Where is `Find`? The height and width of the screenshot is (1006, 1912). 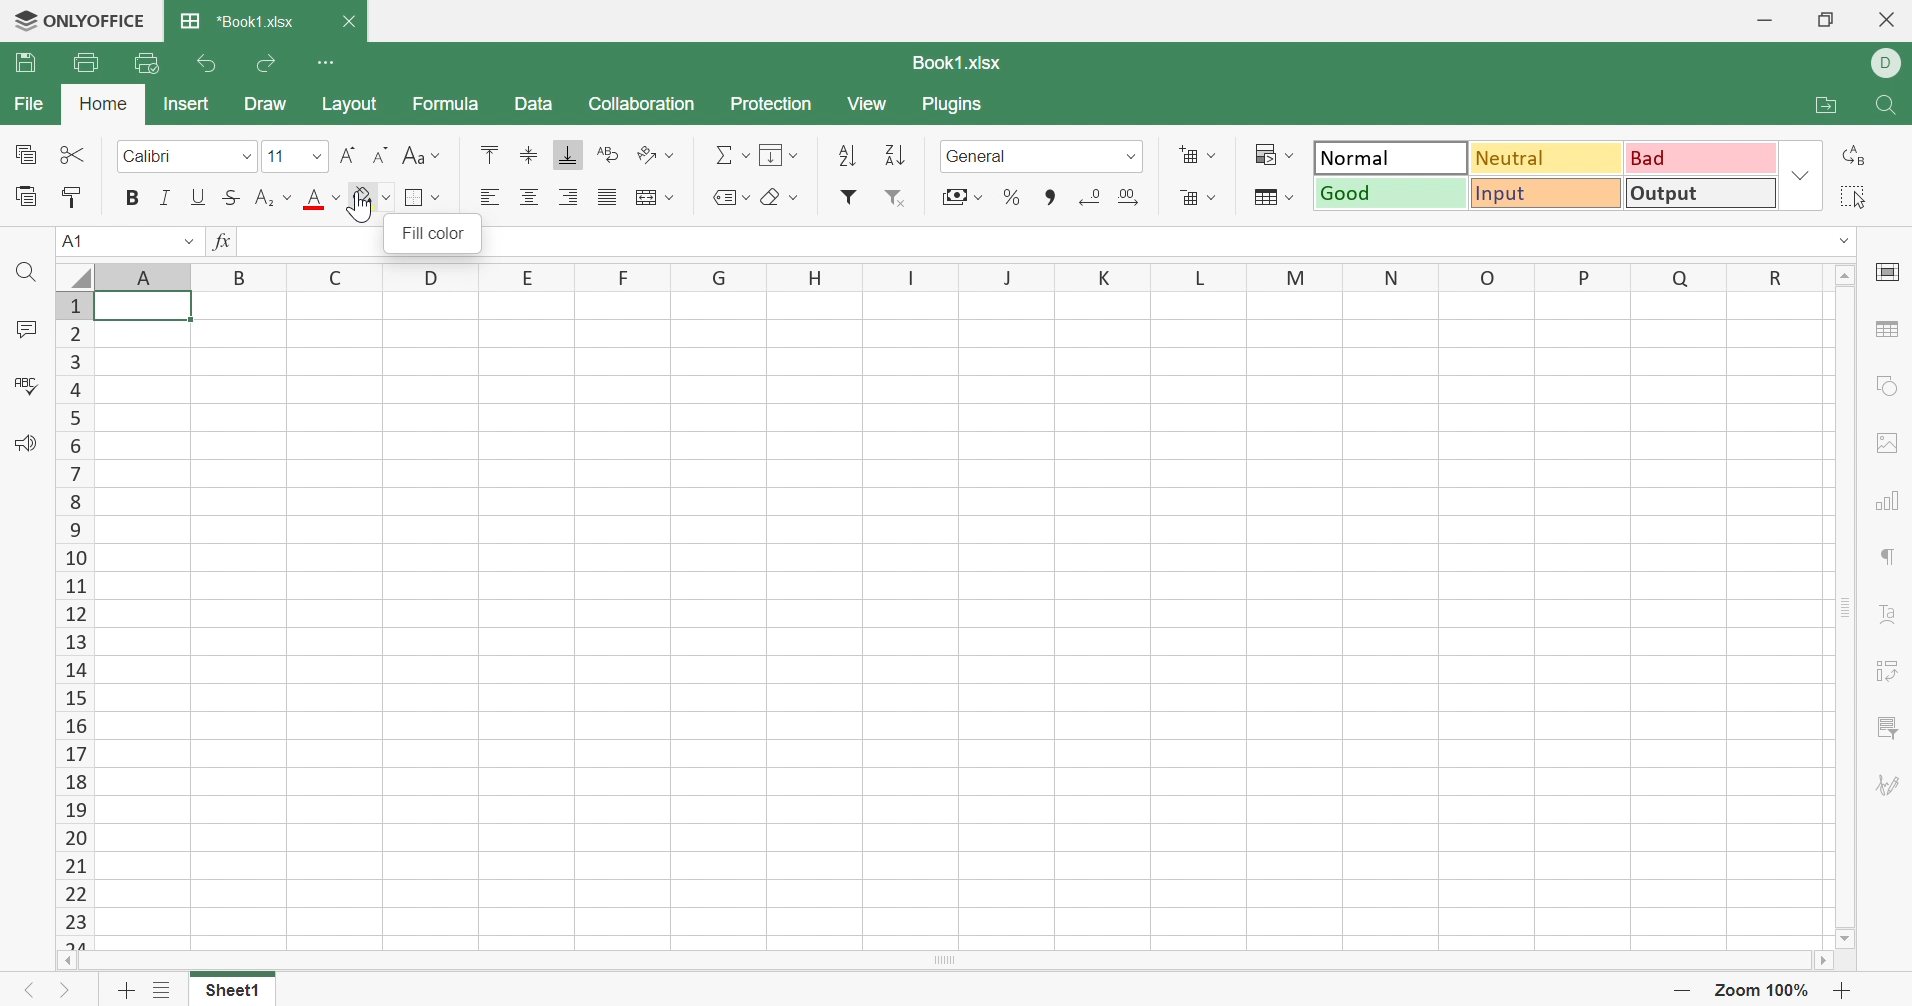
Find is located at coordinates (1890, 106).